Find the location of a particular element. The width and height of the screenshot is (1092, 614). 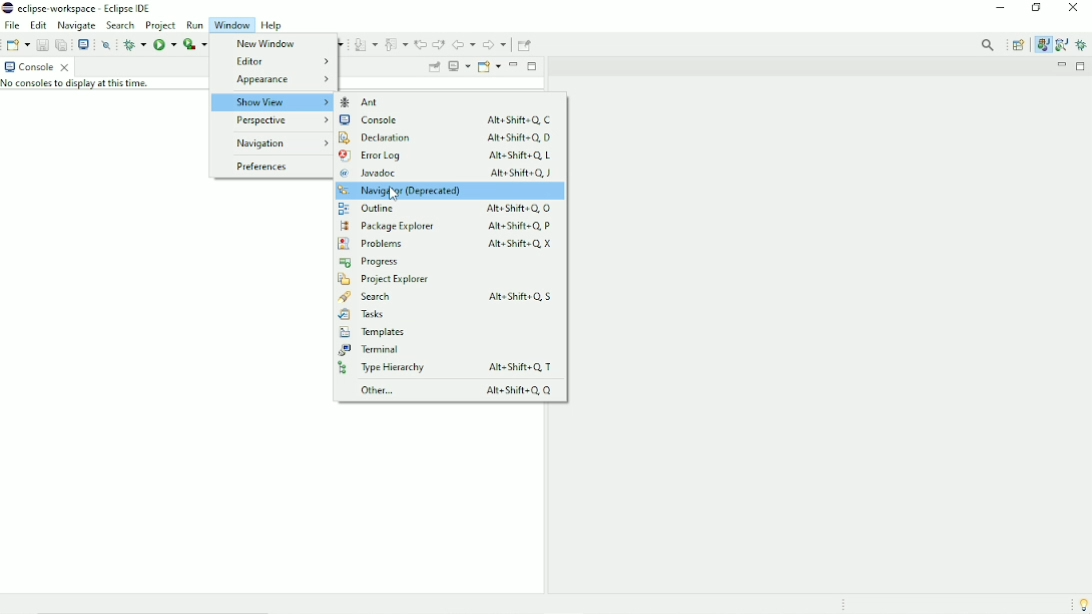

Access commands and other items is located at coordinates (989, 44).